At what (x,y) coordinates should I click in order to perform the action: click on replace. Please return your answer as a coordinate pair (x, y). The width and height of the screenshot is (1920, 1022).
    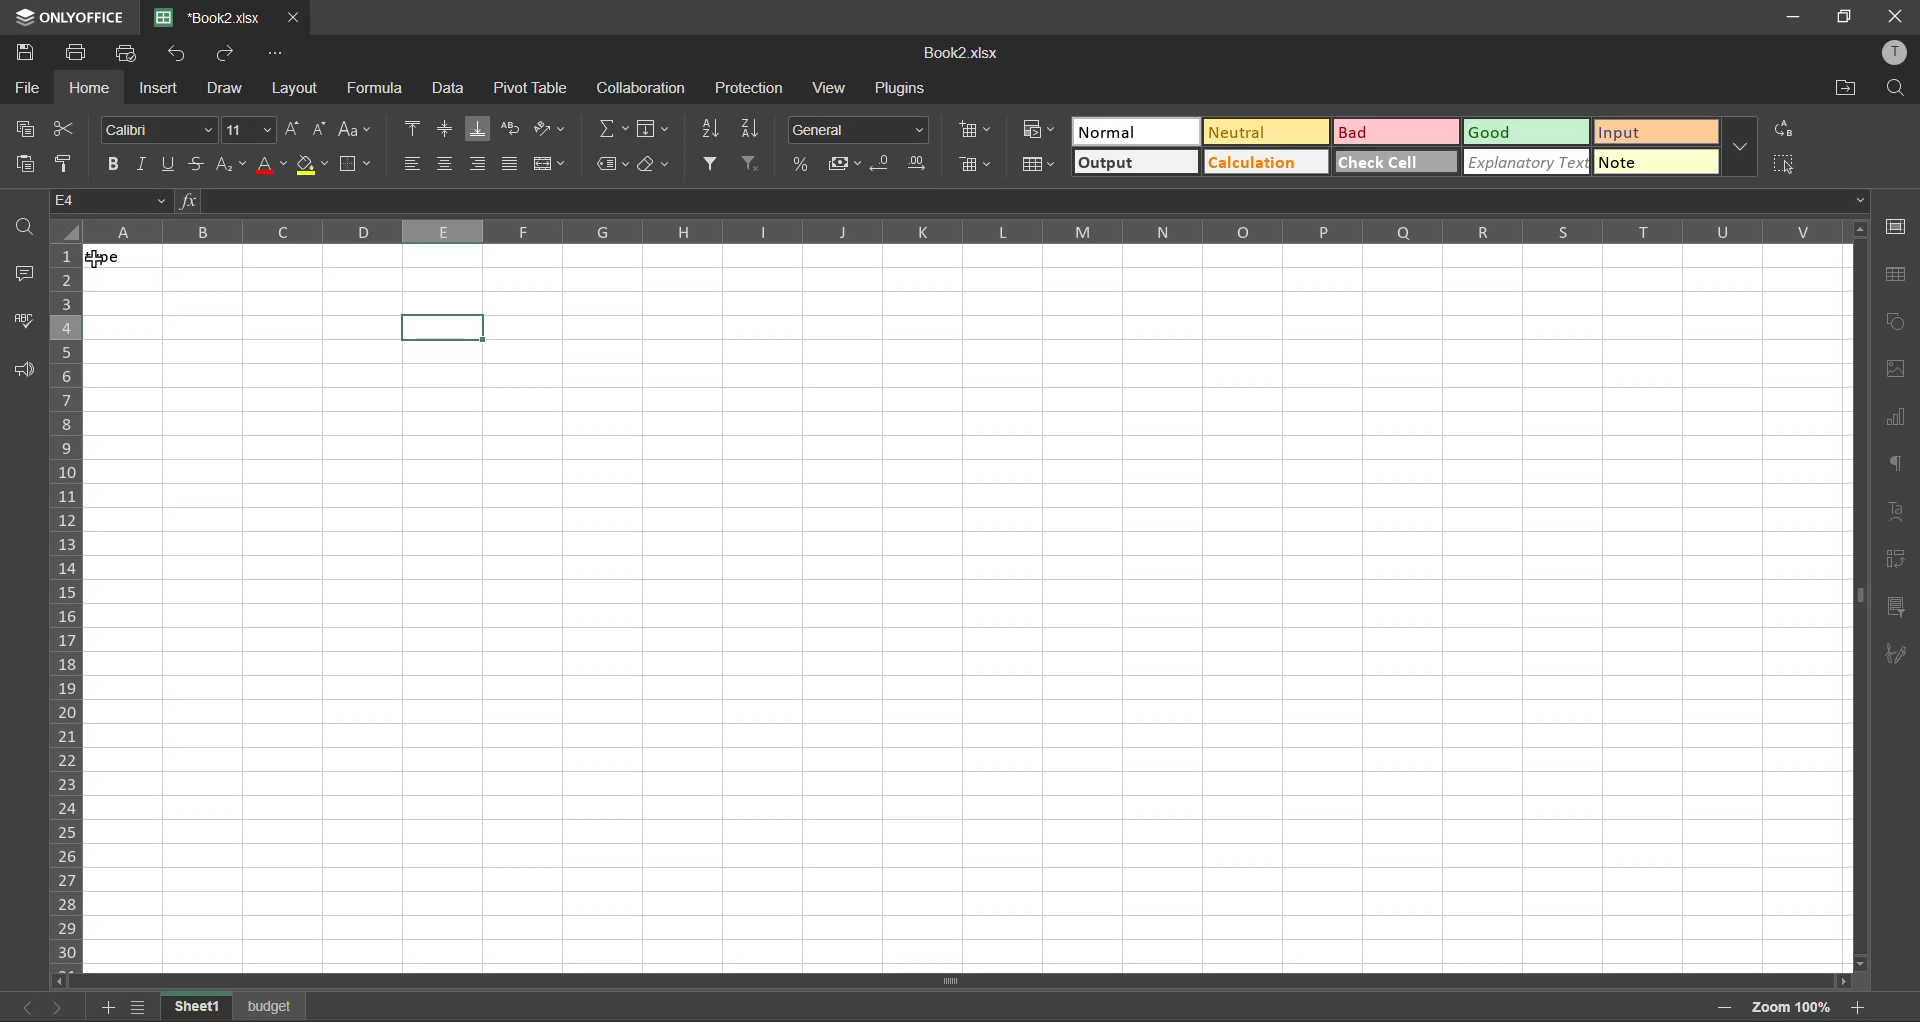
    Looking at the image, I should click on (1786, 129).